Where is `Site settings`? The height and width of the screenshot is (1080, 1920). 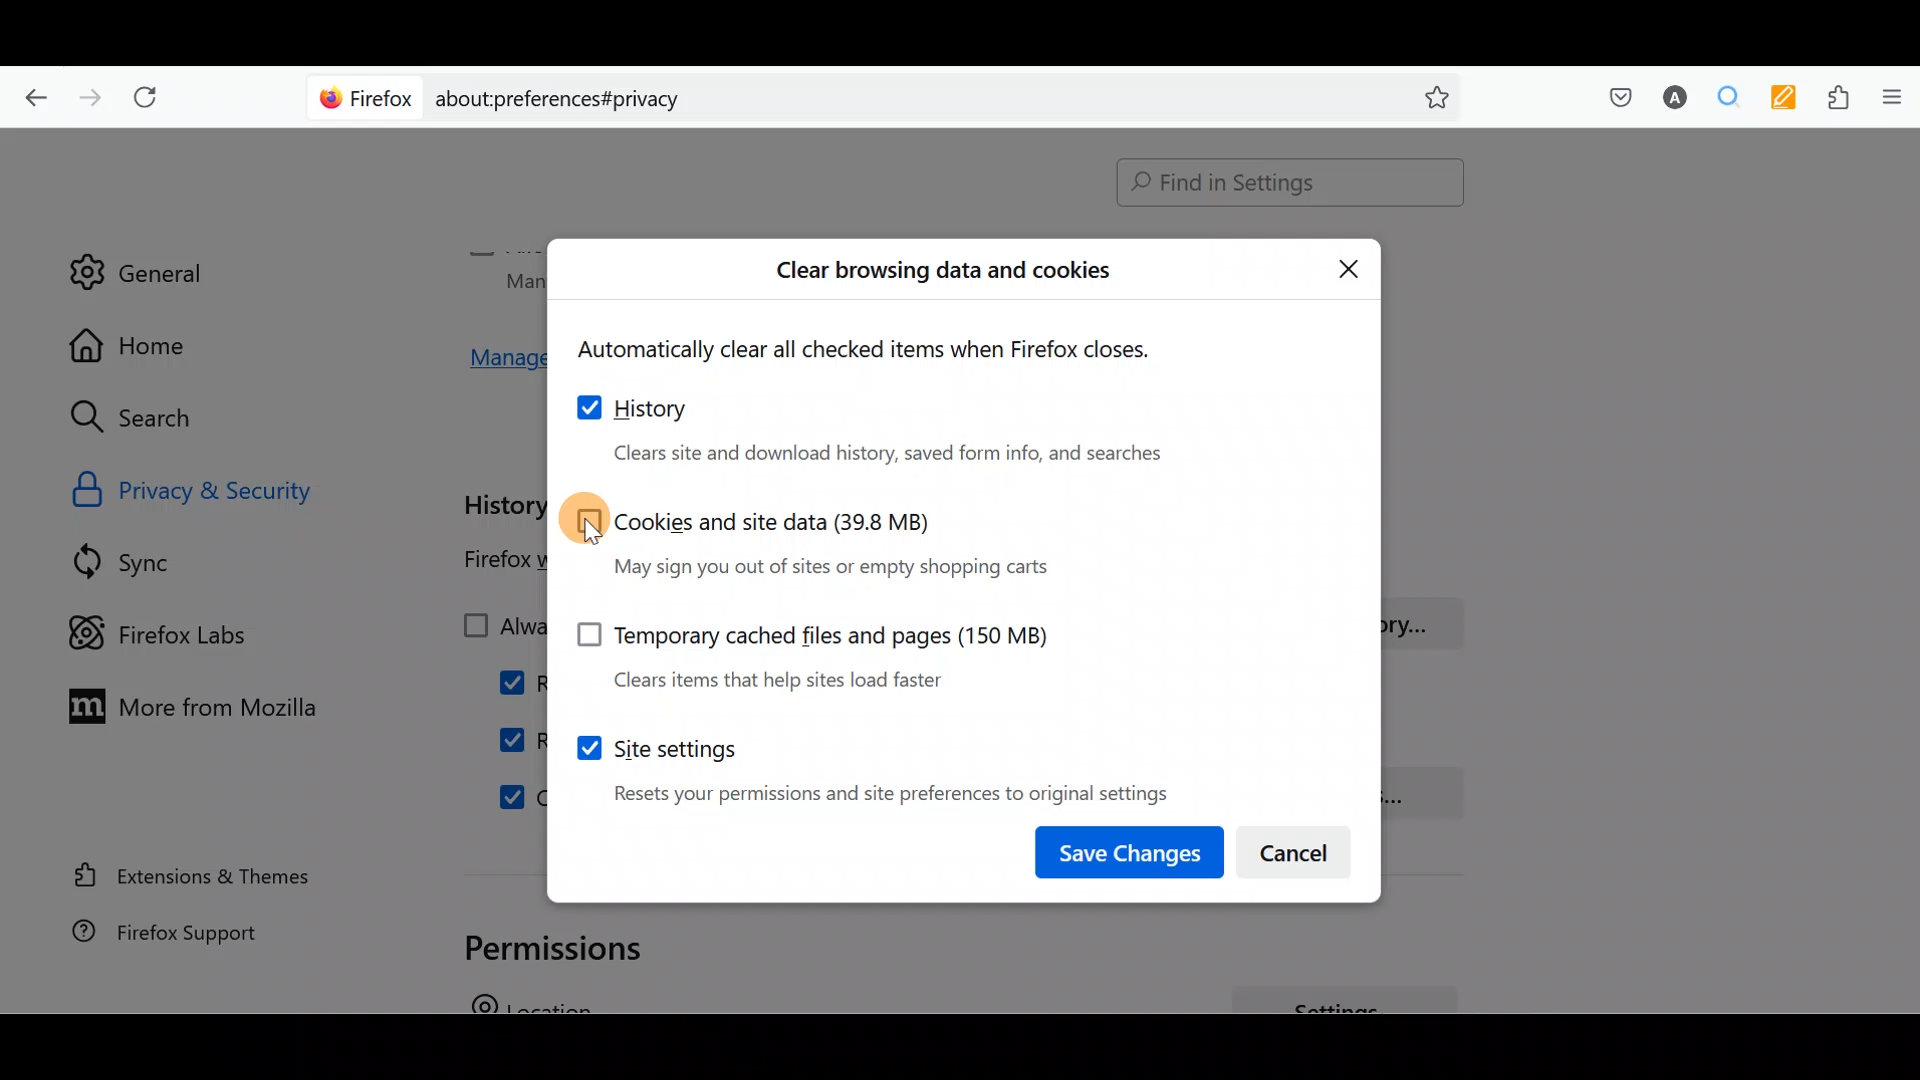
Site settings is located at coordinates (869, 762).